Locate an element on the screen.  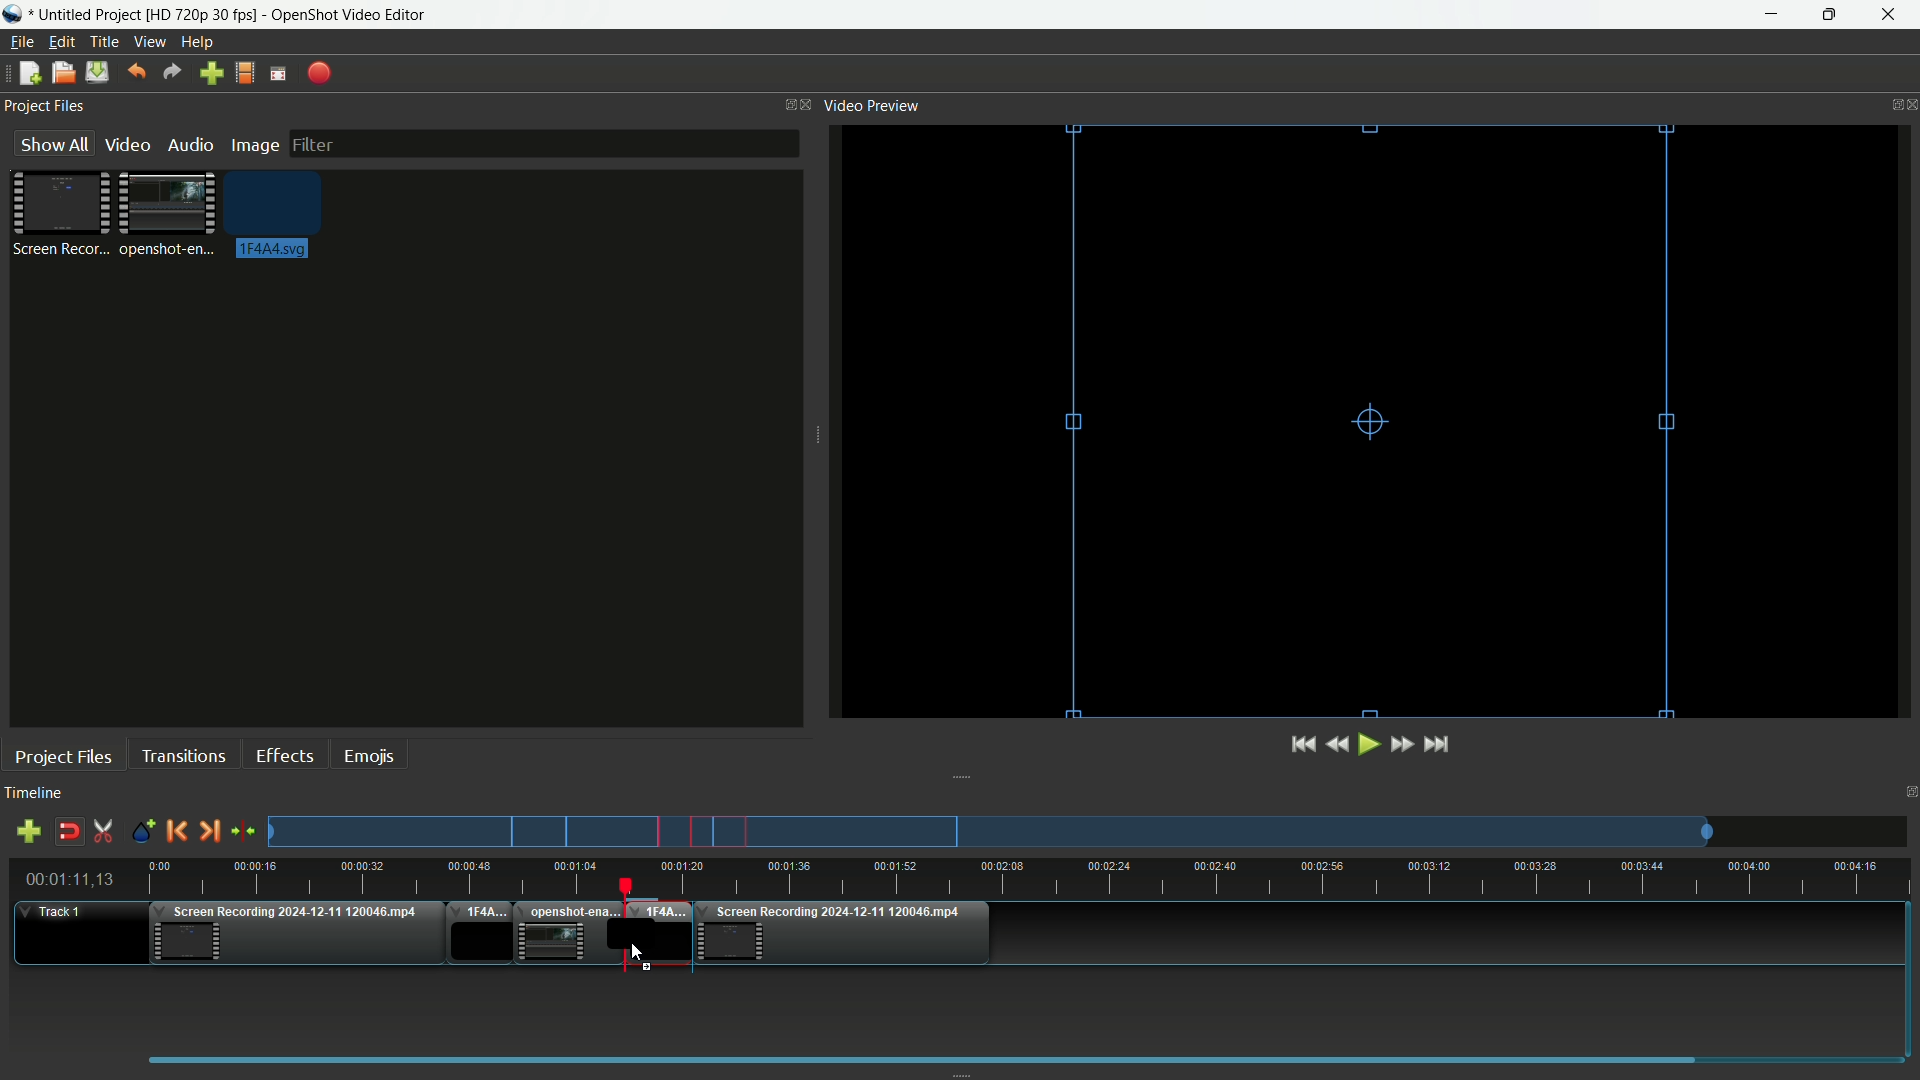
Video is located at coordinates (125, 144).